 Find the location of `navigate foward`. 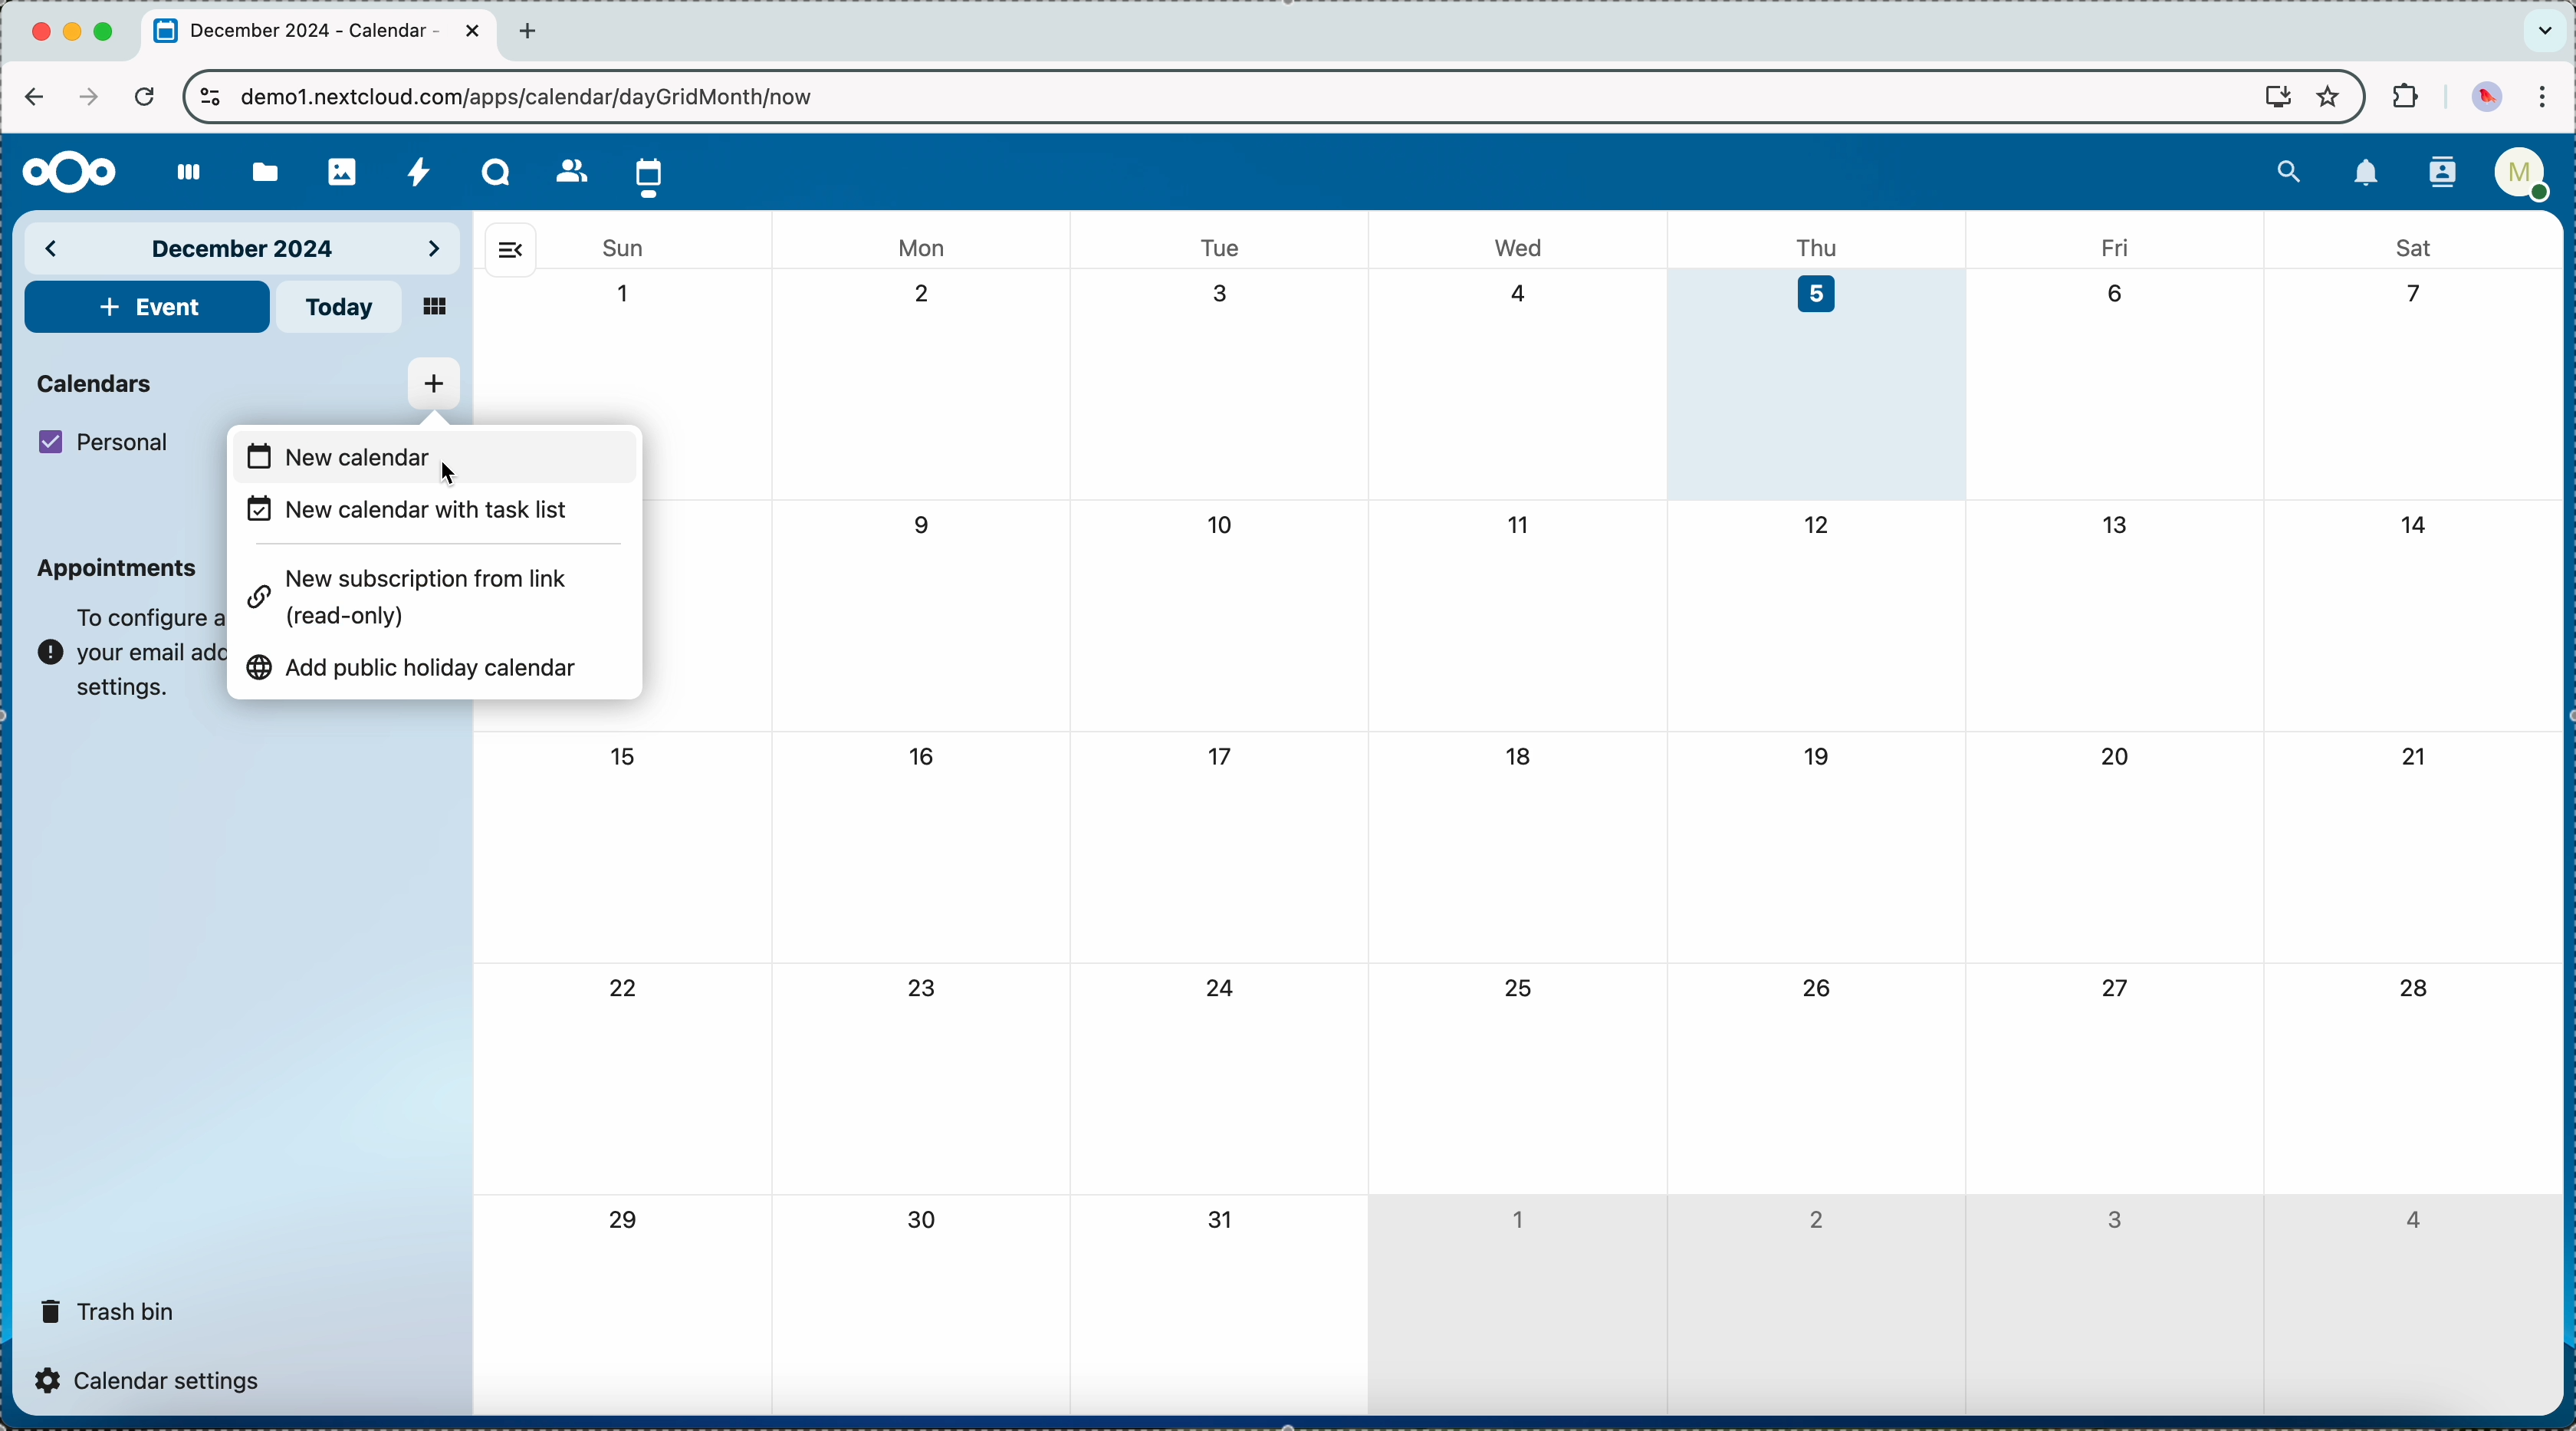

navigate foward is located at coordinates (85, 97).